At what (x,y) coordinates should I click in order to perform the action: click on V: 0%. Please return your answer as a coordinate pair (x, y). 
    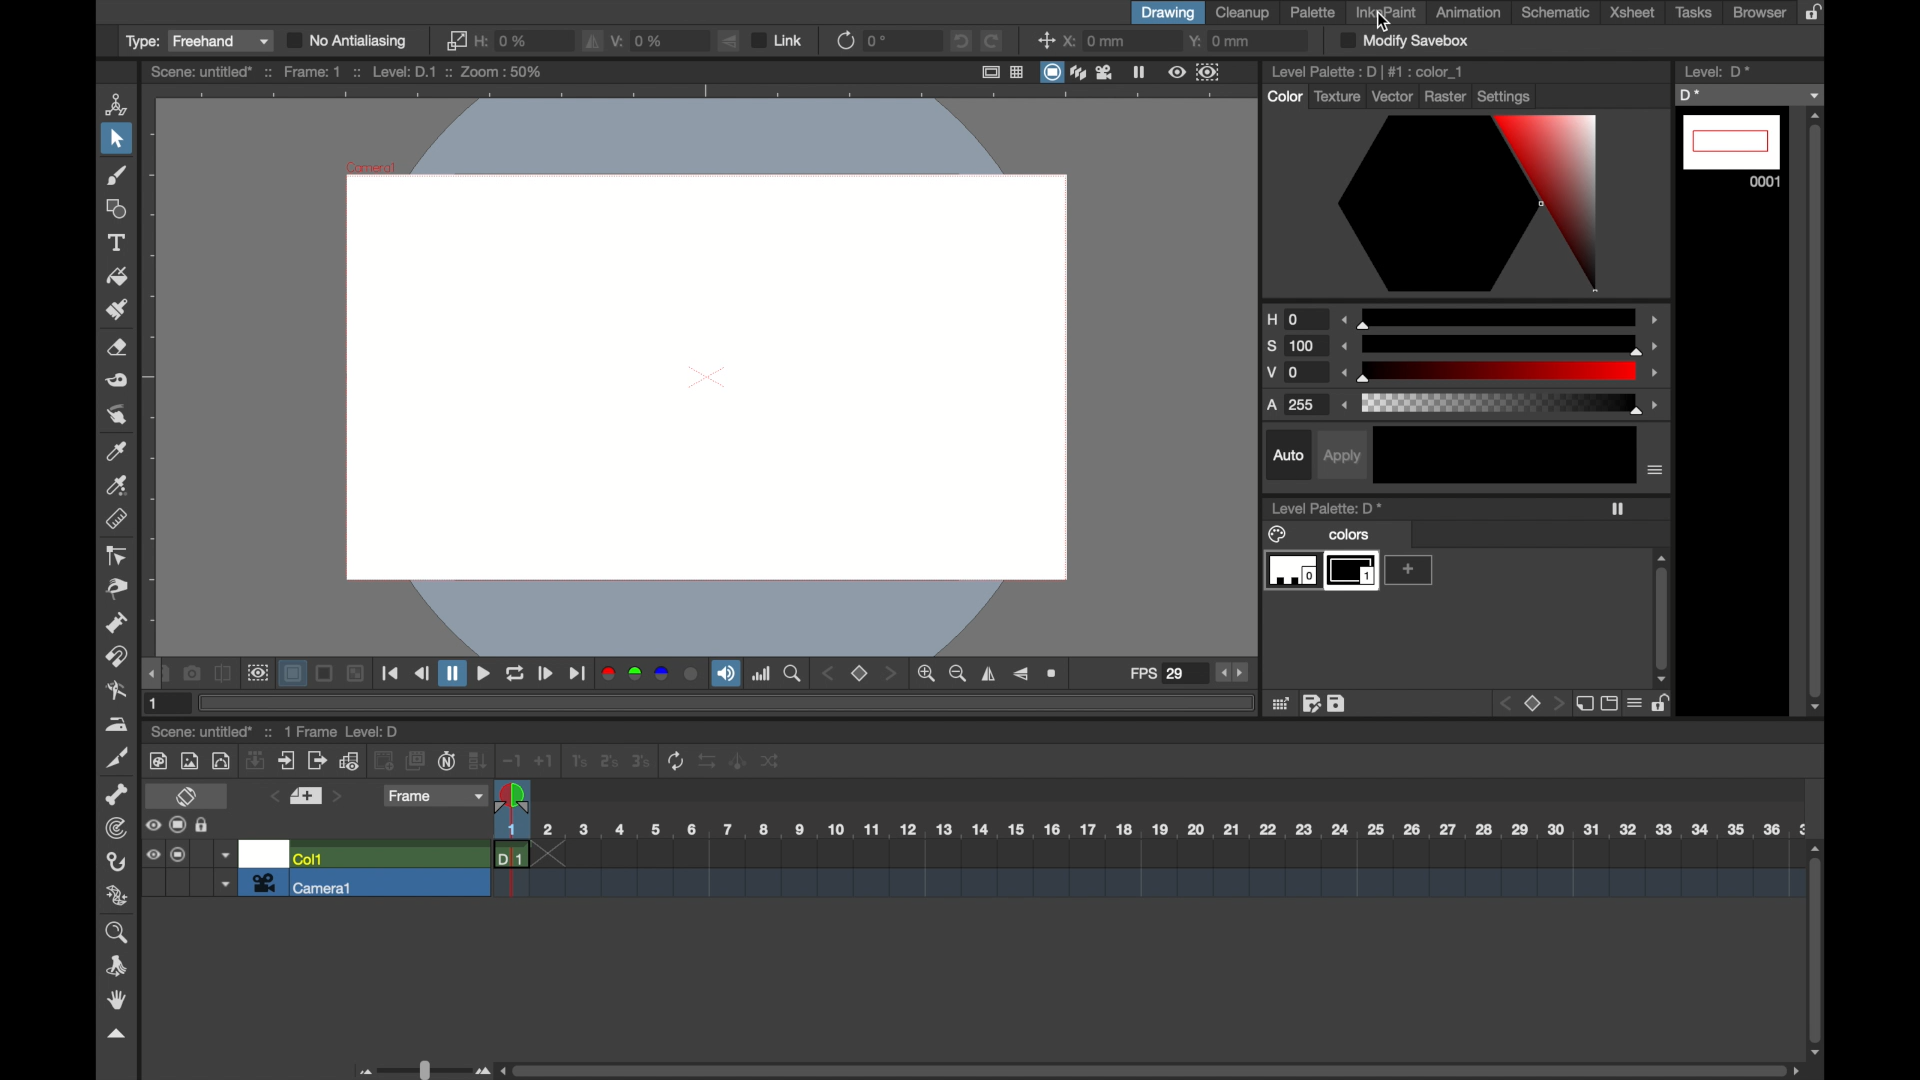
    Looking at the image, I should click on (640, 40).